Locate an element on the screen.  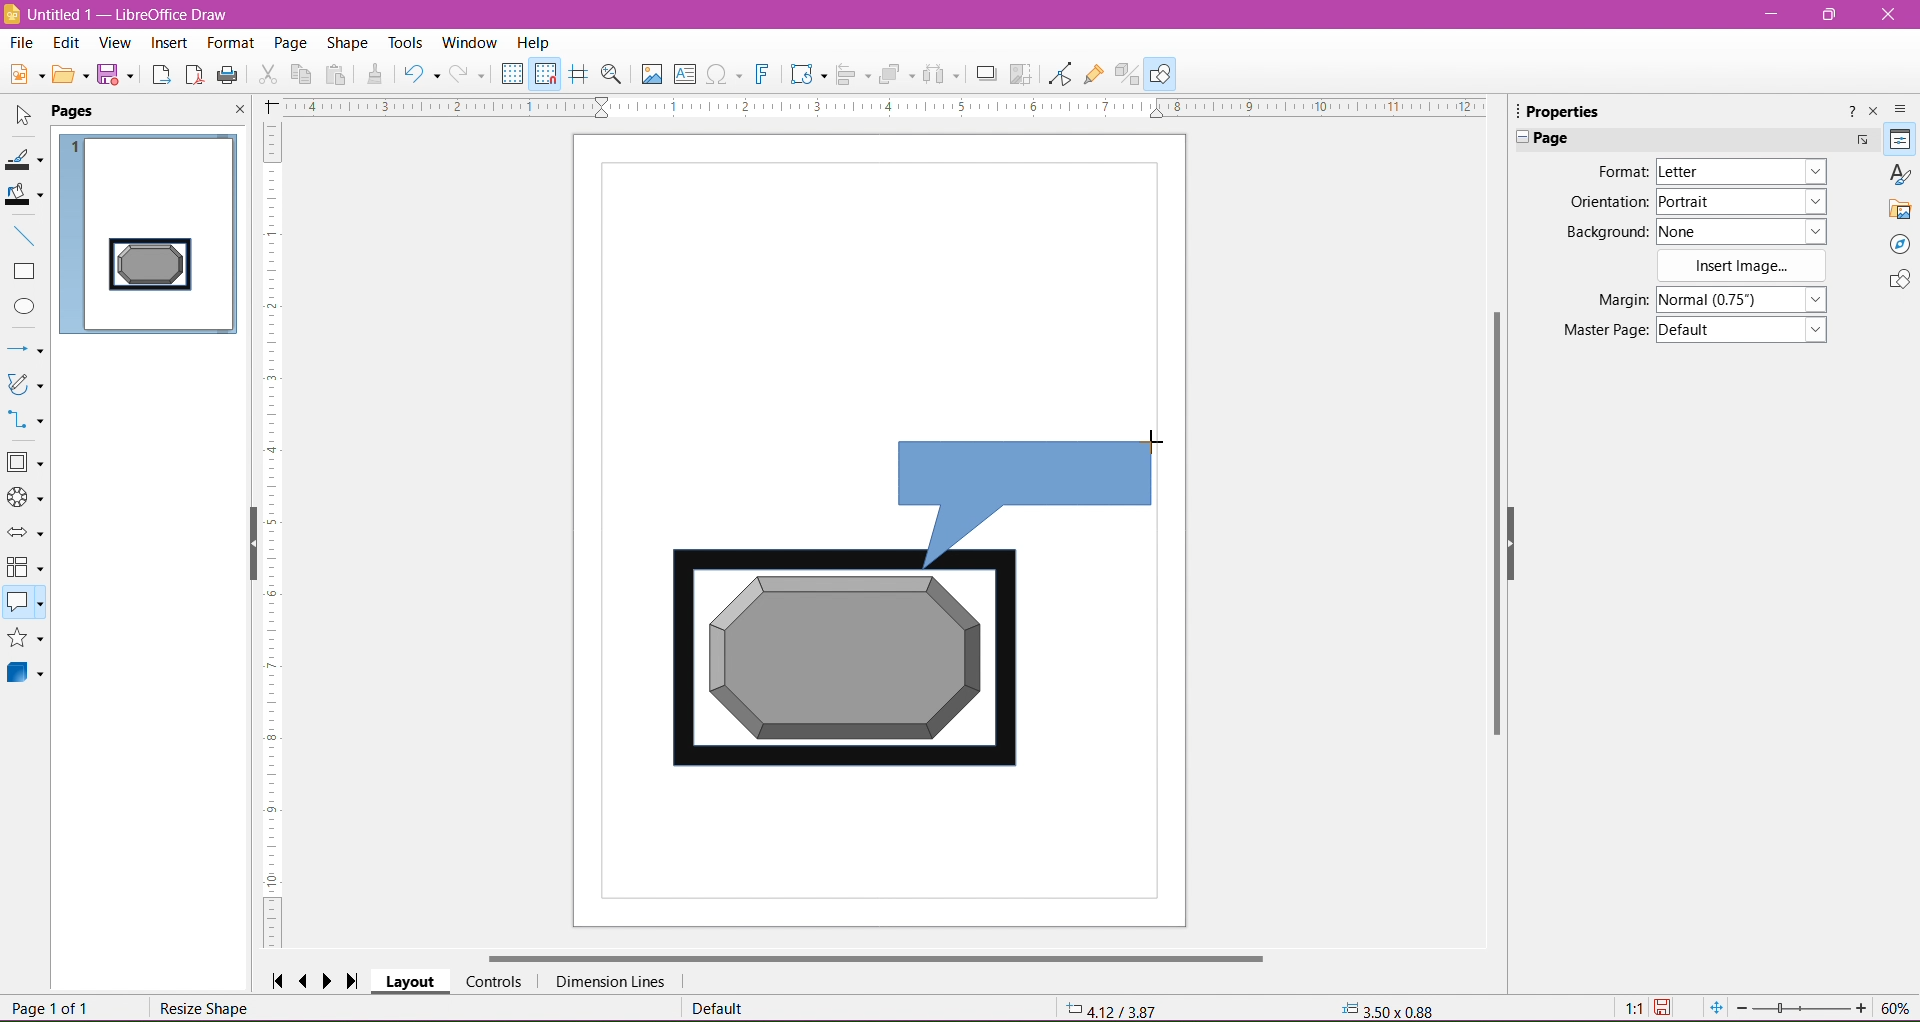
Scroll to last page is located at coordinates (359, 978).